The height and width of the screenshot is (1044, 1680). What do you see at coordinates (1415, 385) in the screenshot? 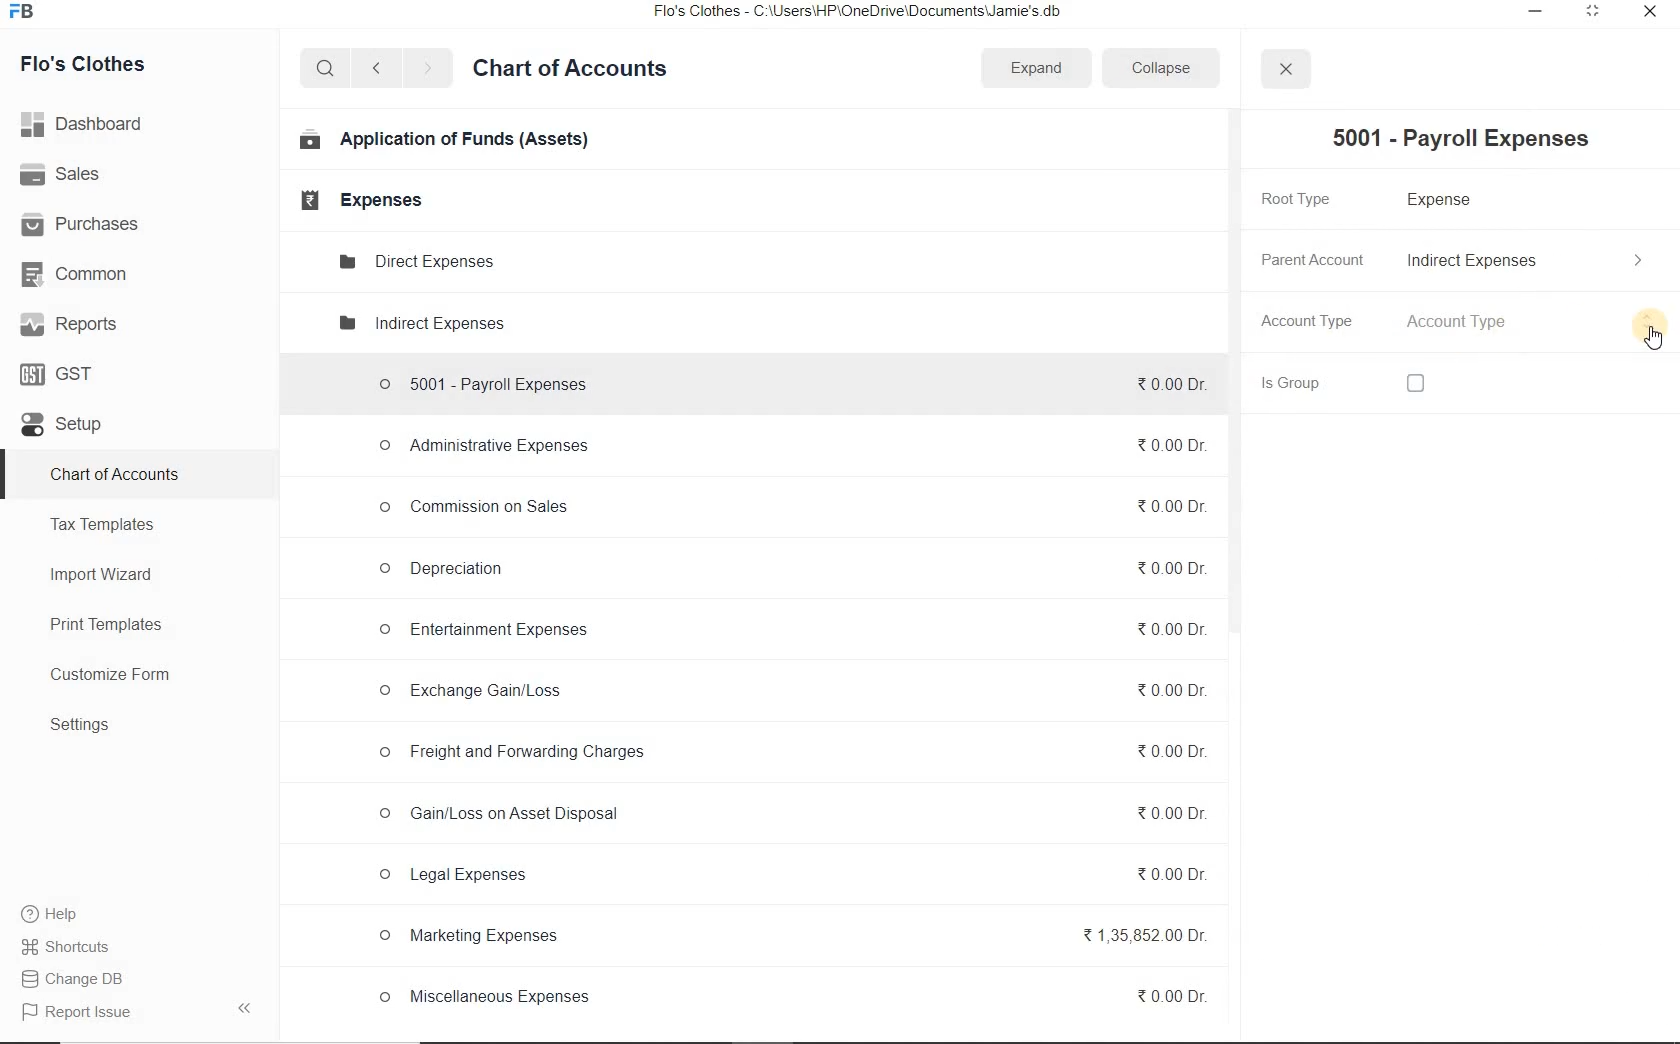
I see `checkbox` at bounding box center [1415, 385].